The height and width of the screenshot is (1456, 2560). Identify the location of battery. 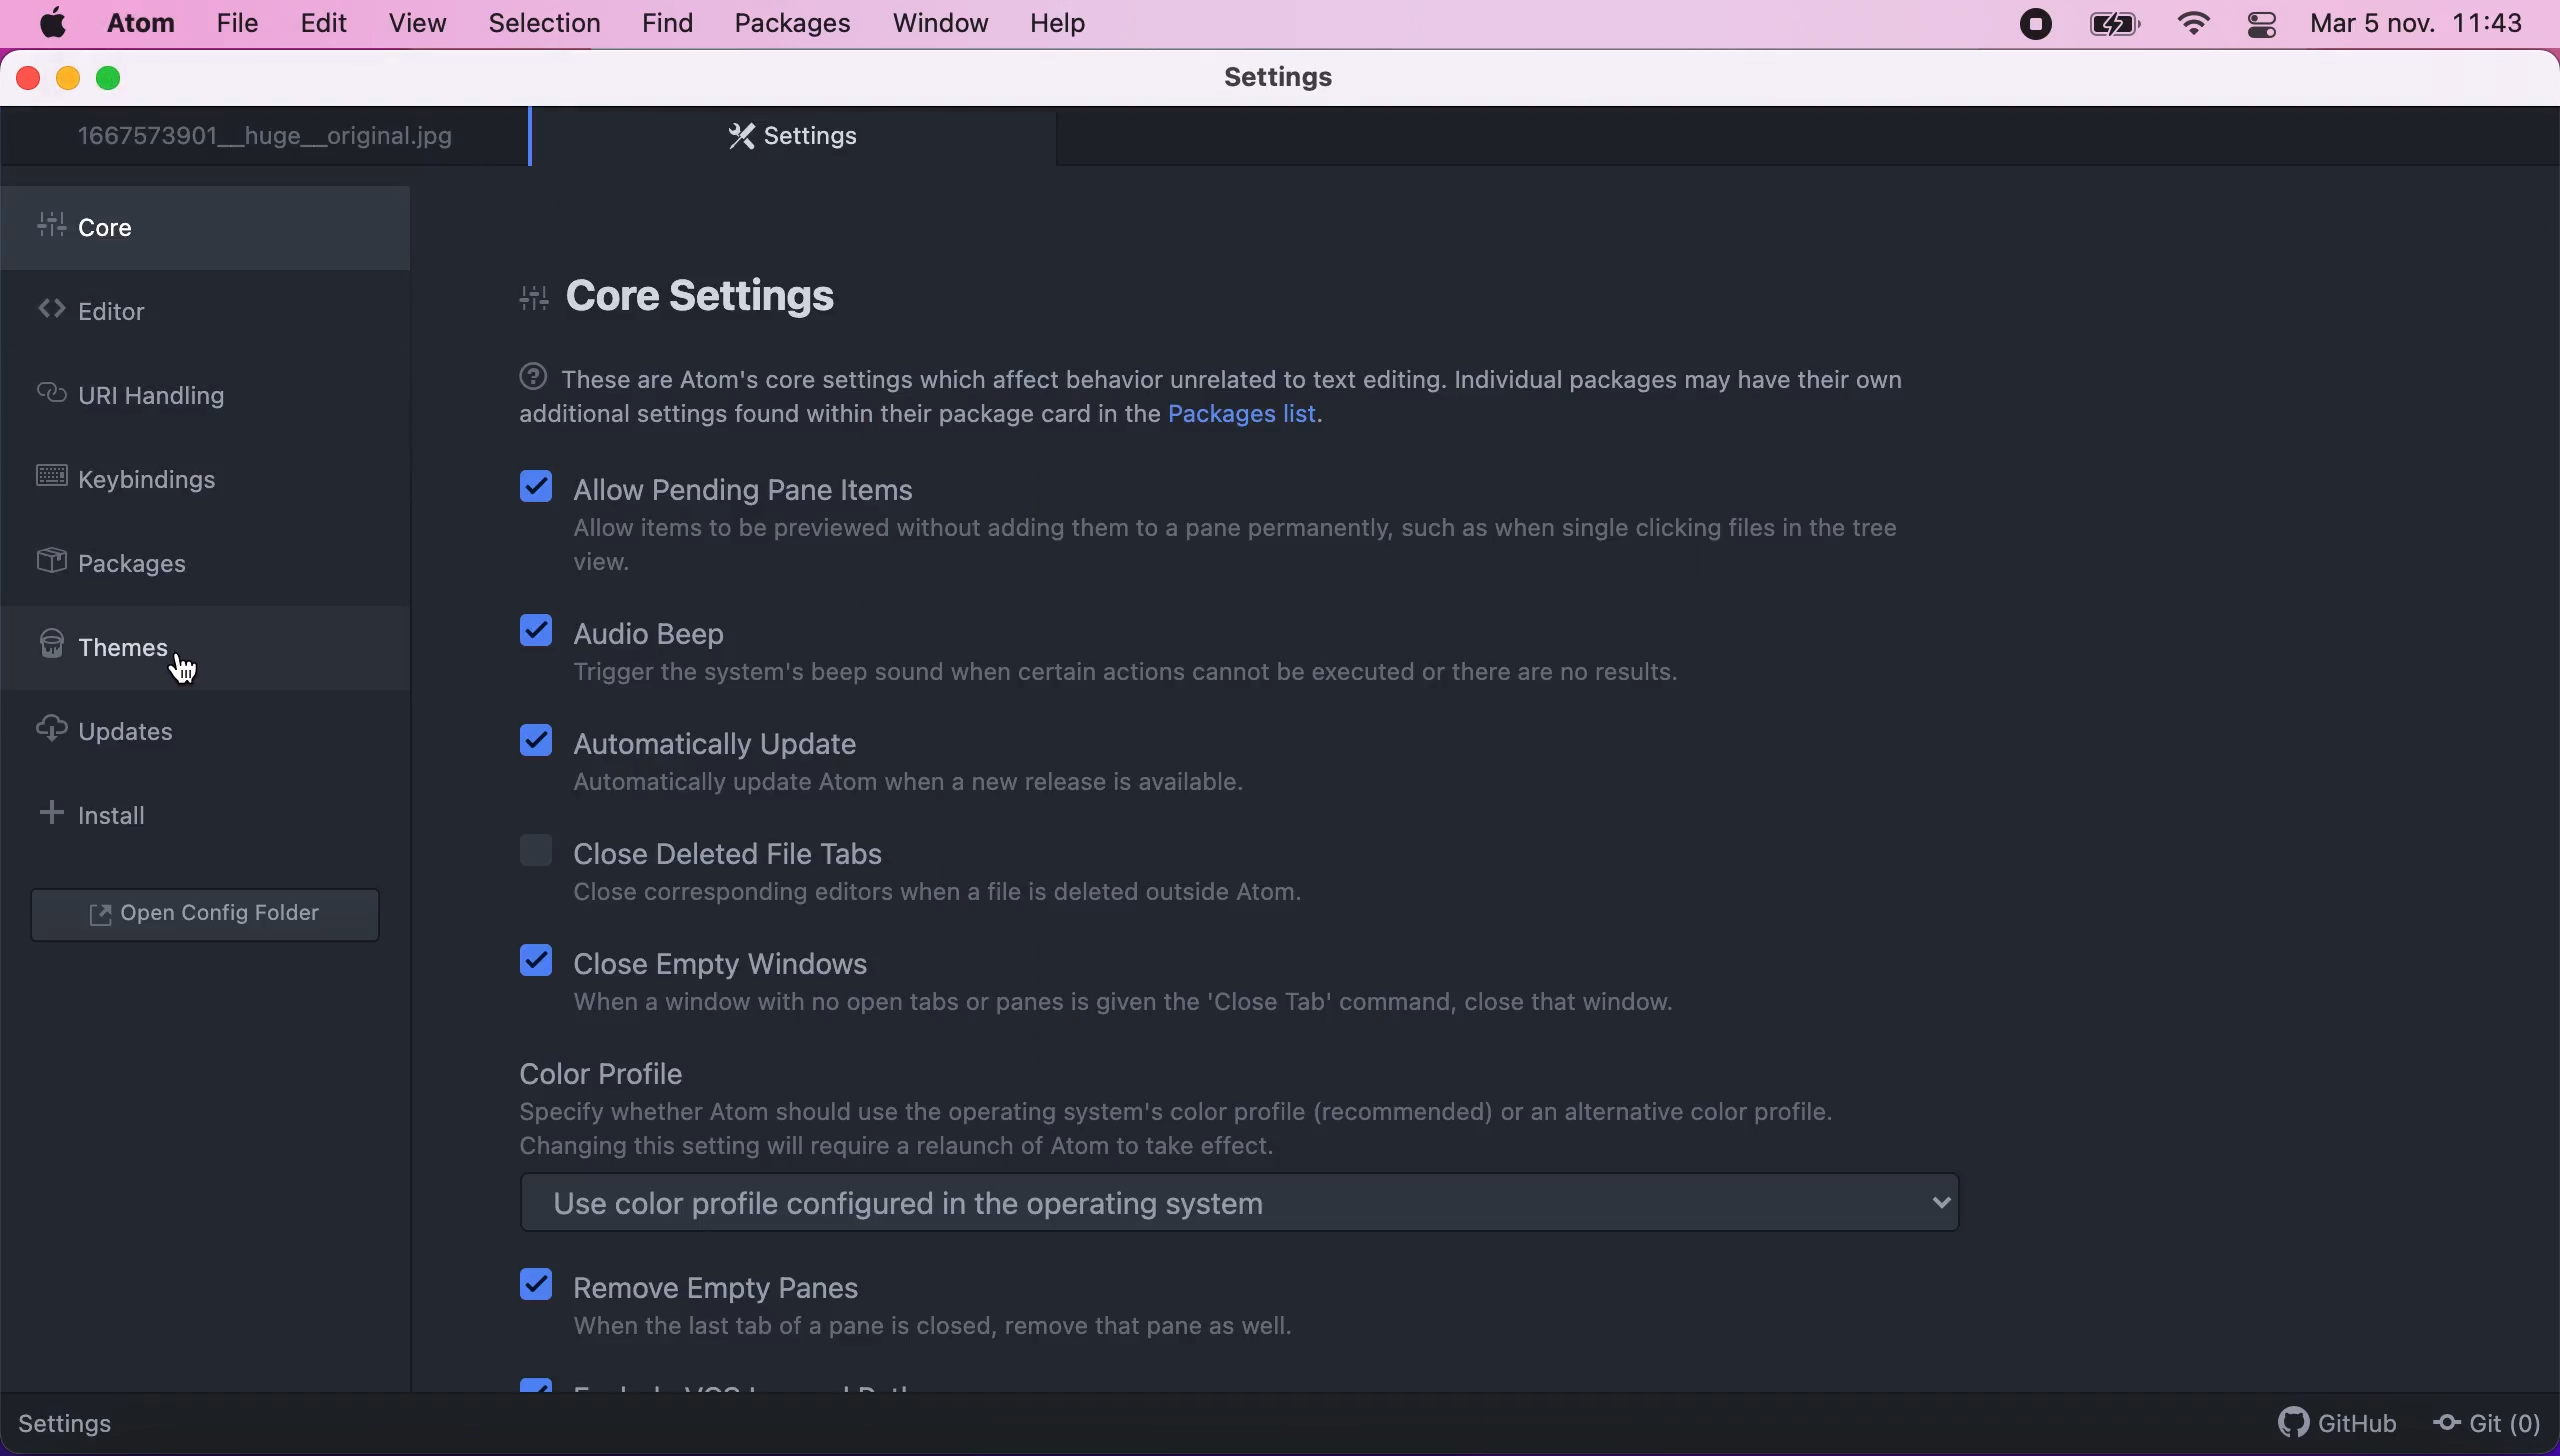
(2112, 28).